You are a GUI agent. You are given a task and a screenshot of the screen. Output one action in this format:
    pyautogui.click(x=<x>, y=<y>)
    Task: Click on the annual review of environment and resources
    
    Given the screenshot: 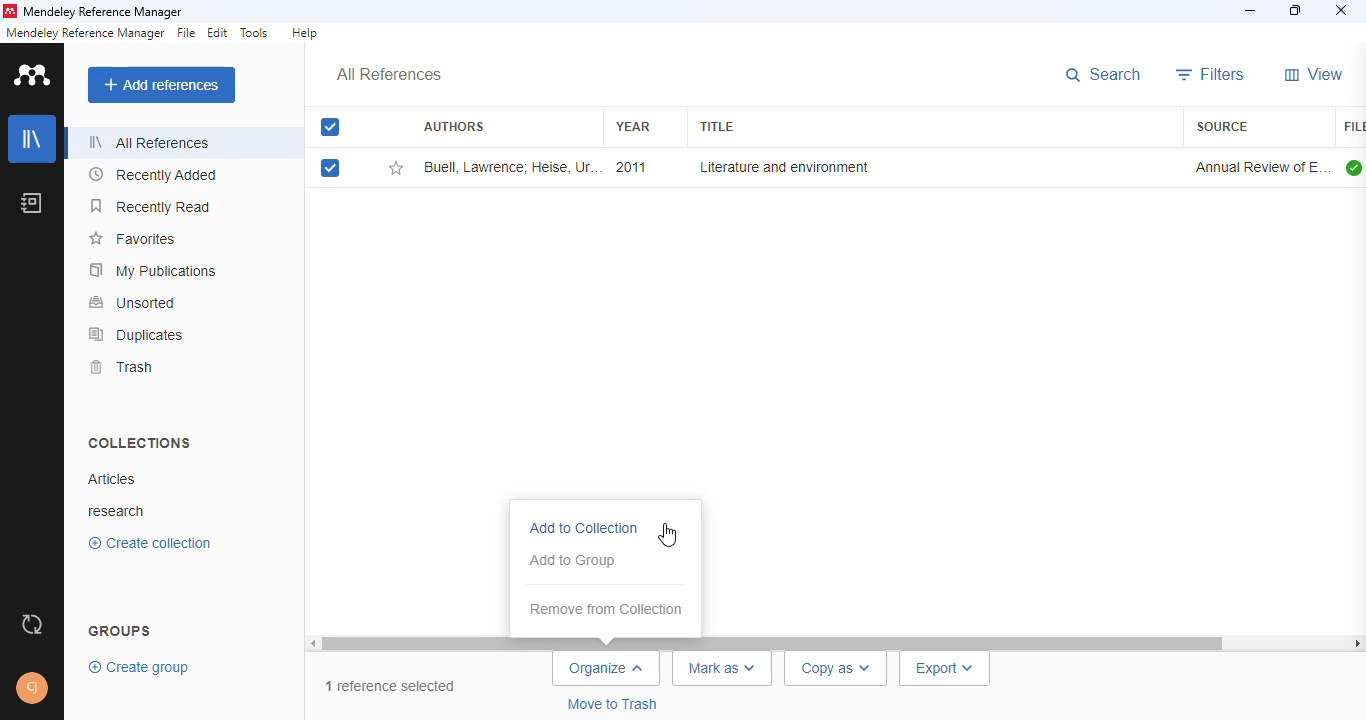 What is the action you would take?
    pyautogui.click(x=1261, y=167)
    